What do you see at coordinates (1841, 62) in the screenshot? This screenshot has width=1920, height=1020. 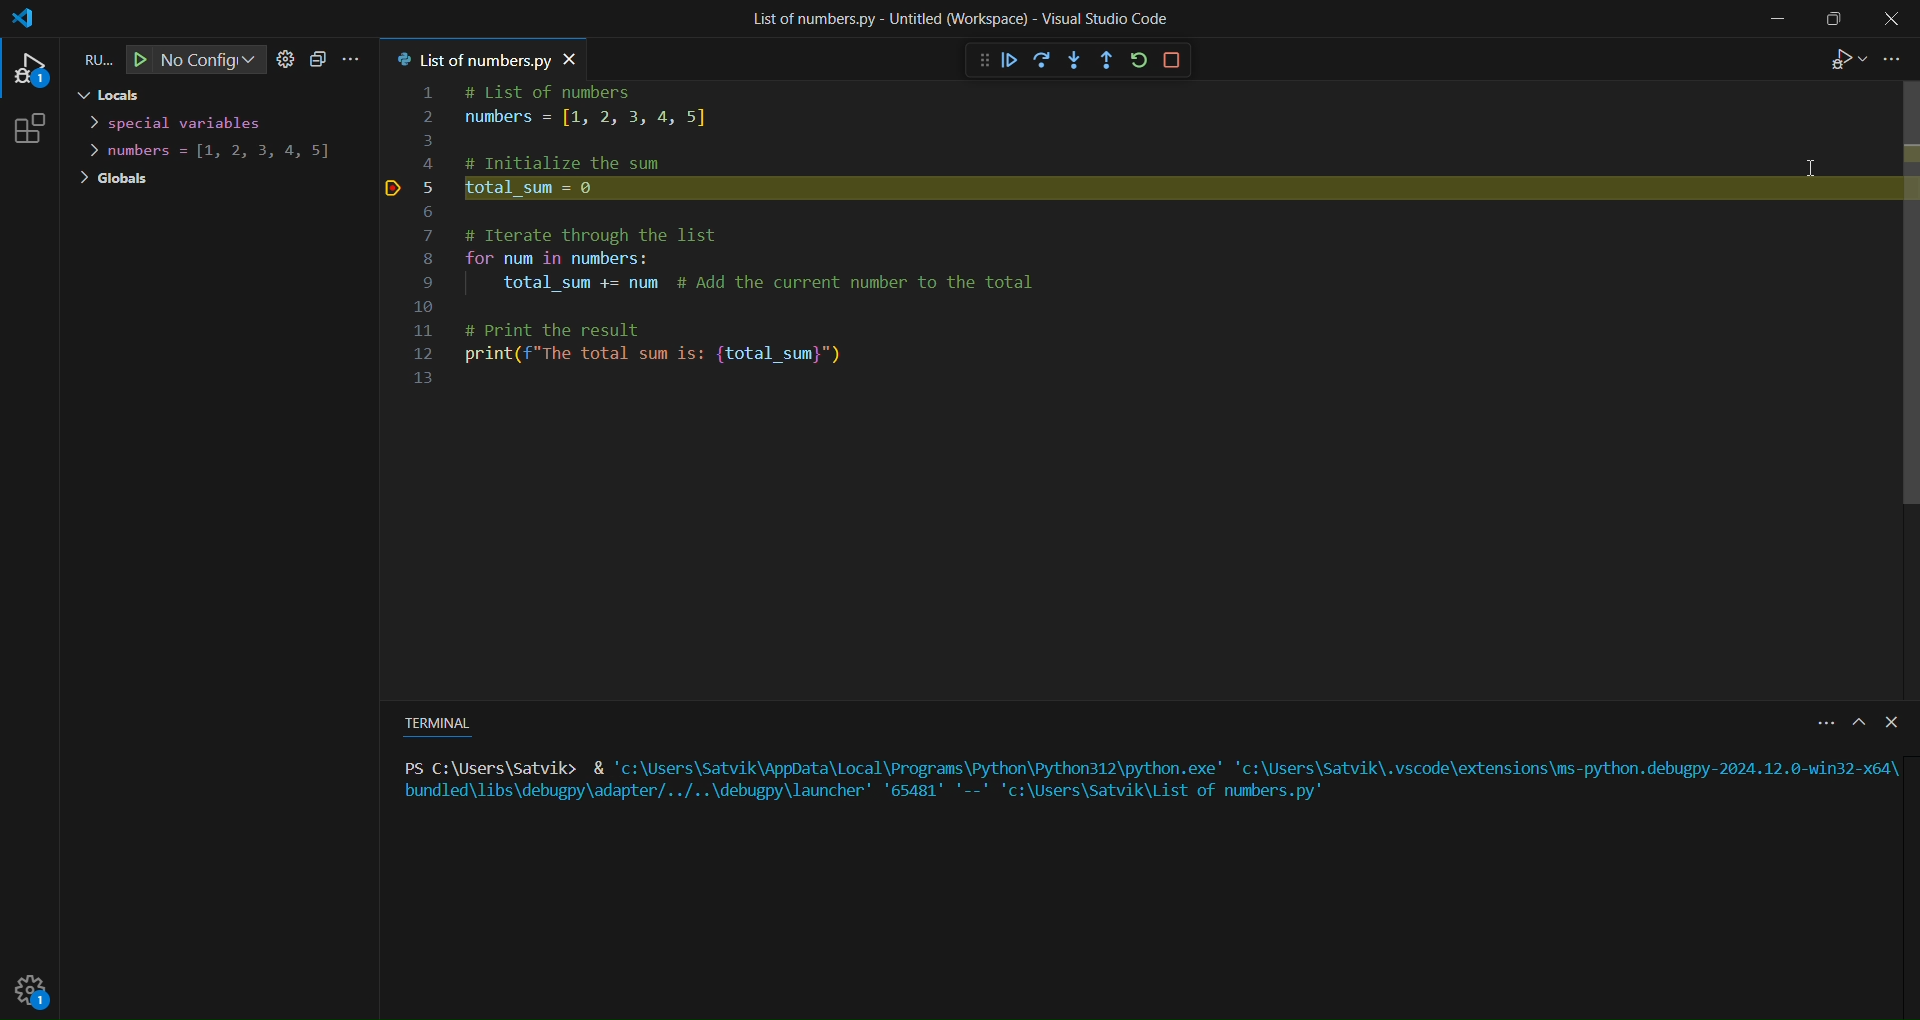 I see `run or debug` at bounding box center [1841, 62].